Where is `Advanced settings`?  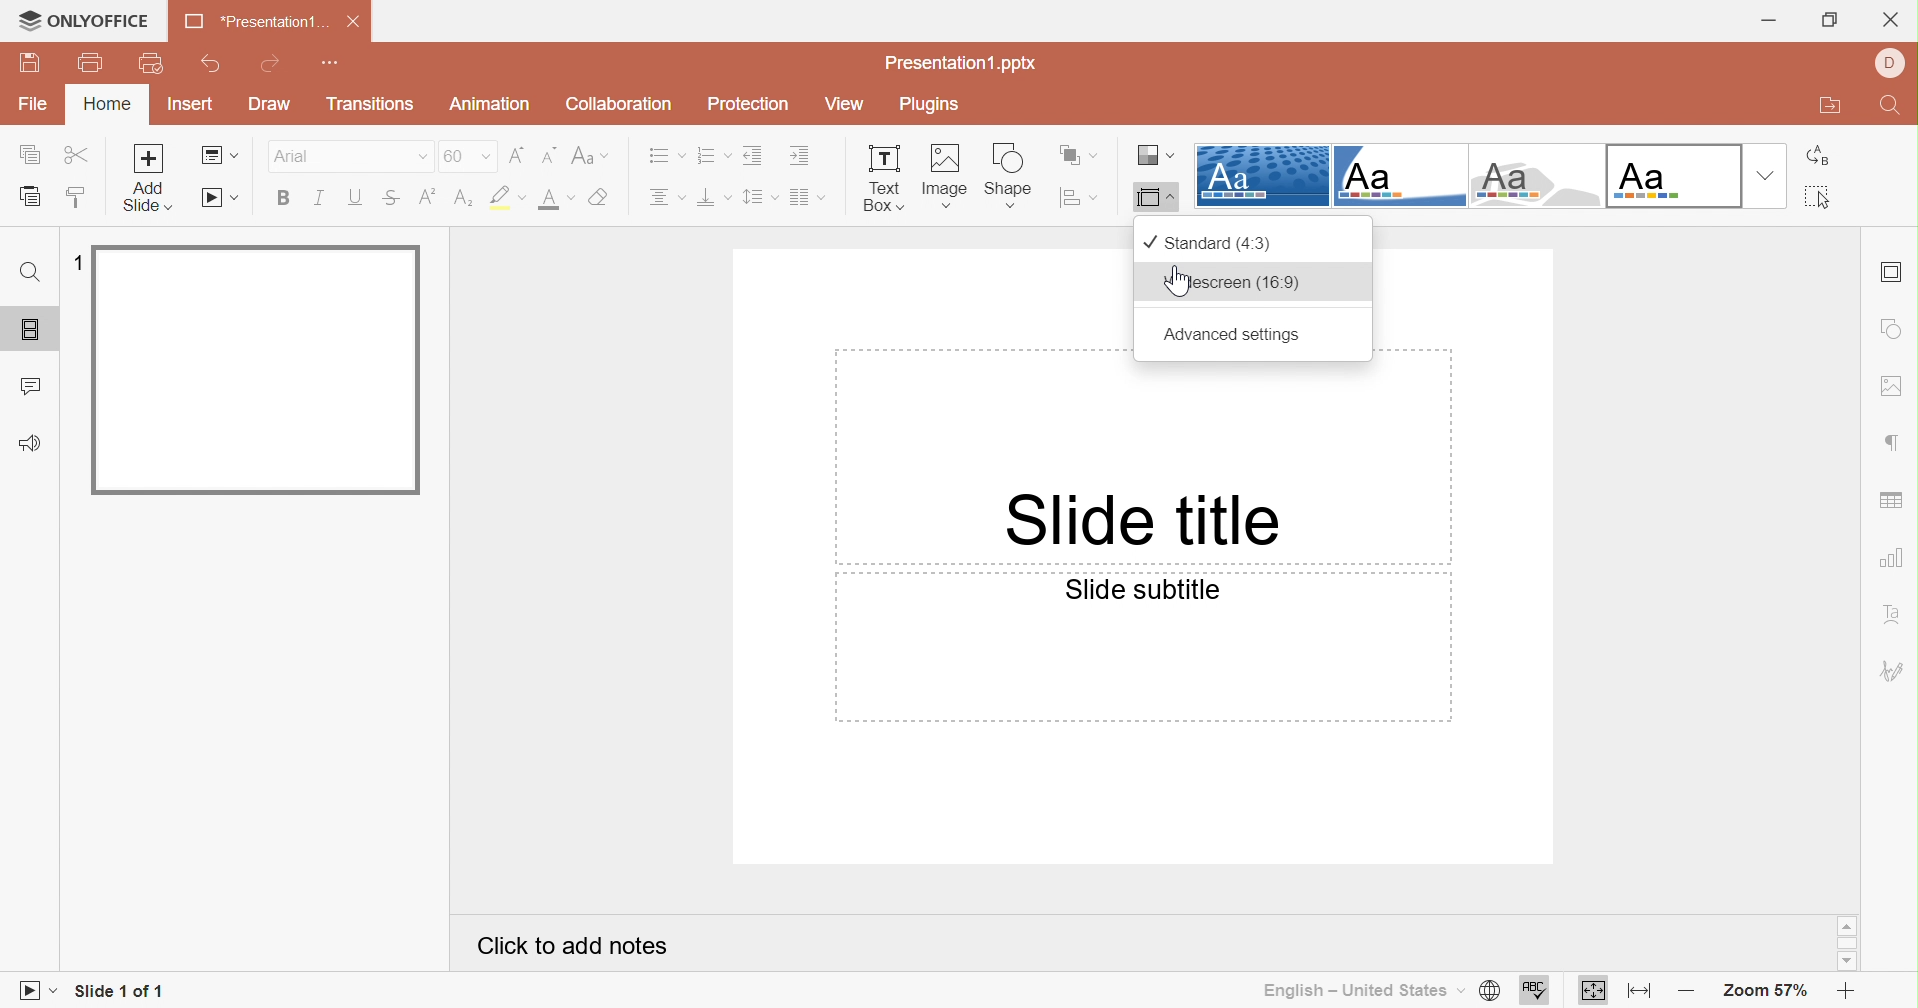
Advanced settings is located at coordinates (1232, 334).